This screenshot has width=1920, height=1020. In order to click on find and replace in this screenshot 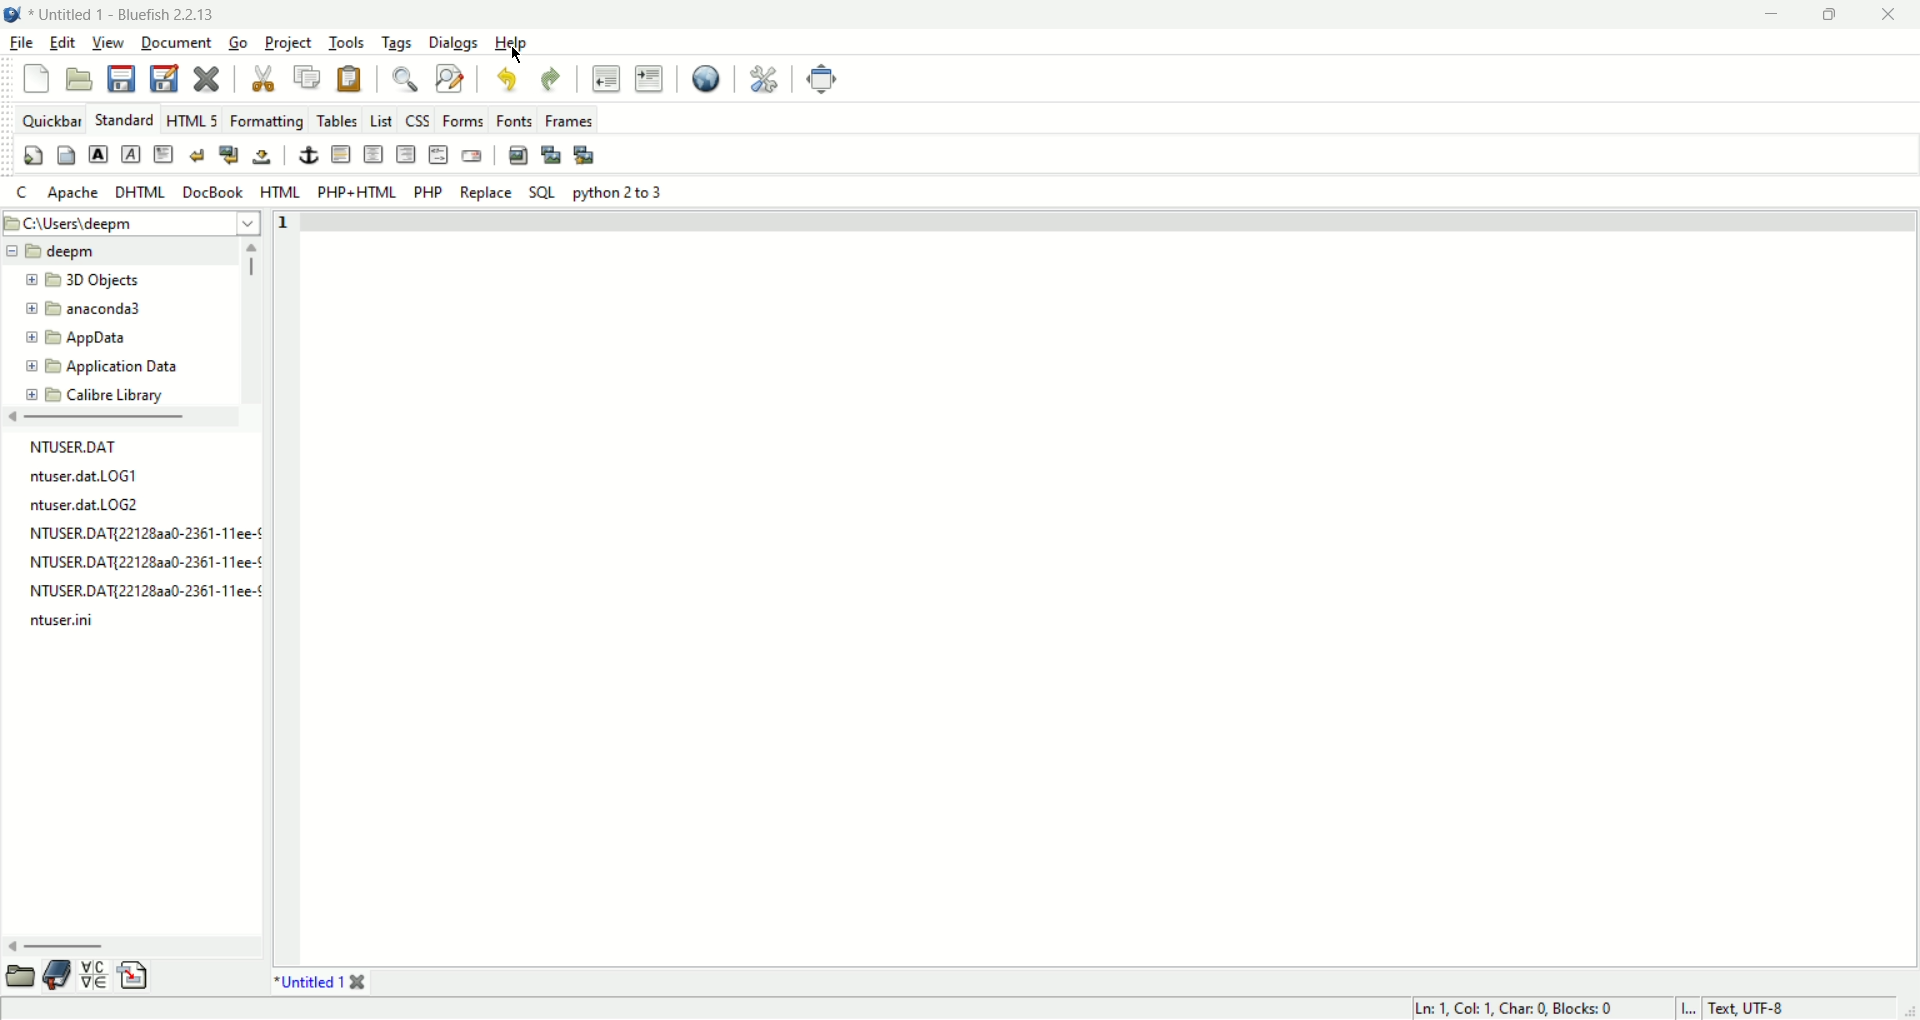, I will do `click(449, 79)`.